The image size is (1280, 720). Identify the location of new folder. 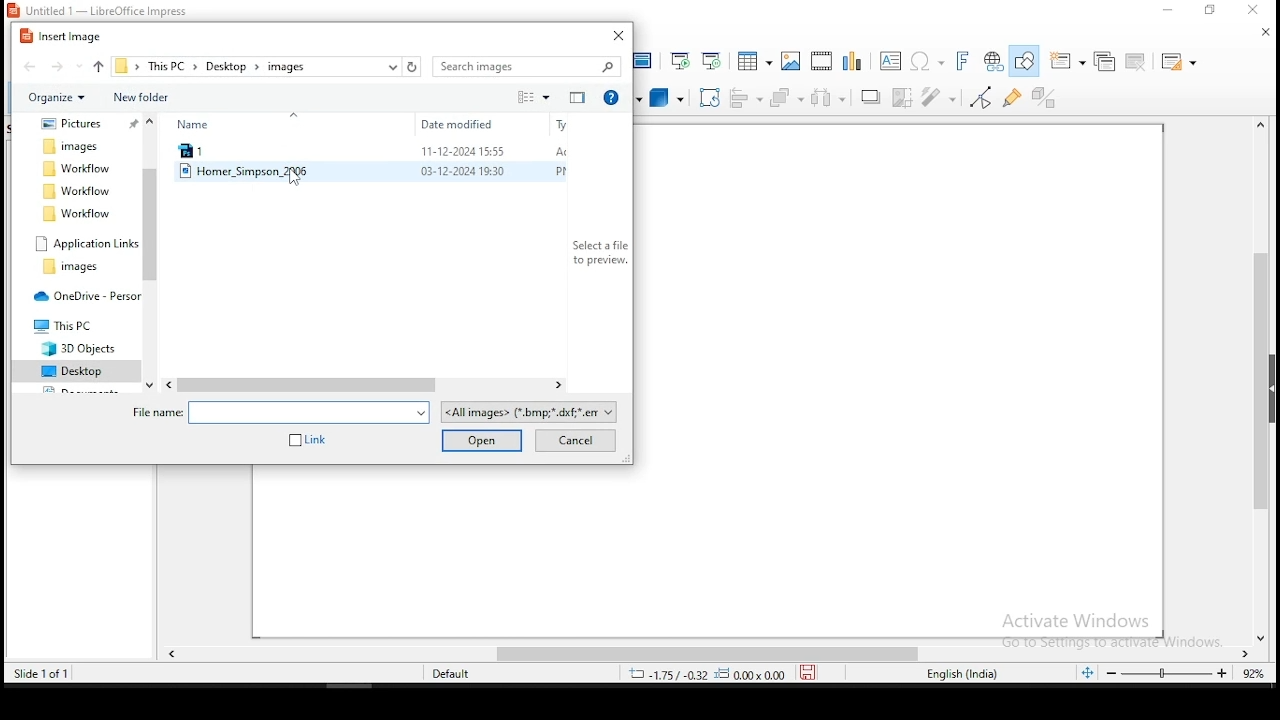
(144, 97).